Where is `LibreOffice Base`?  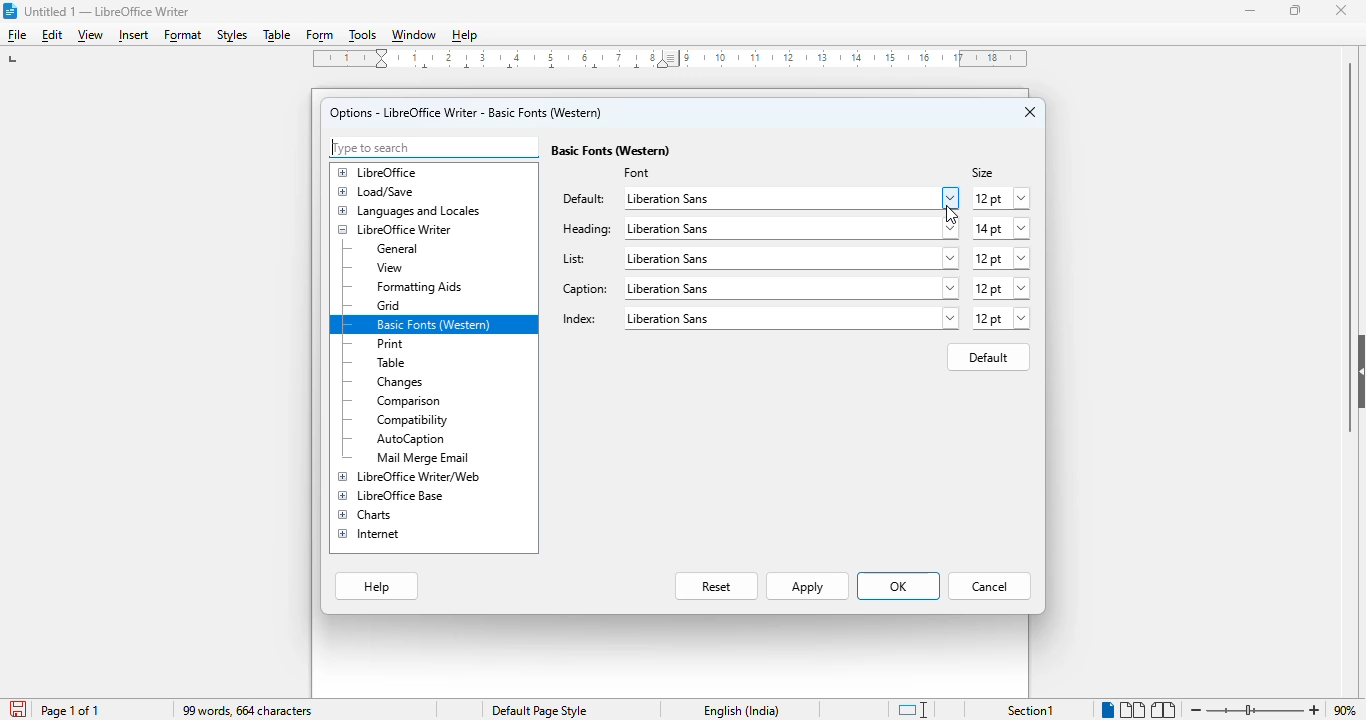
LibreOffice Base is located at coordinates (391, 496).